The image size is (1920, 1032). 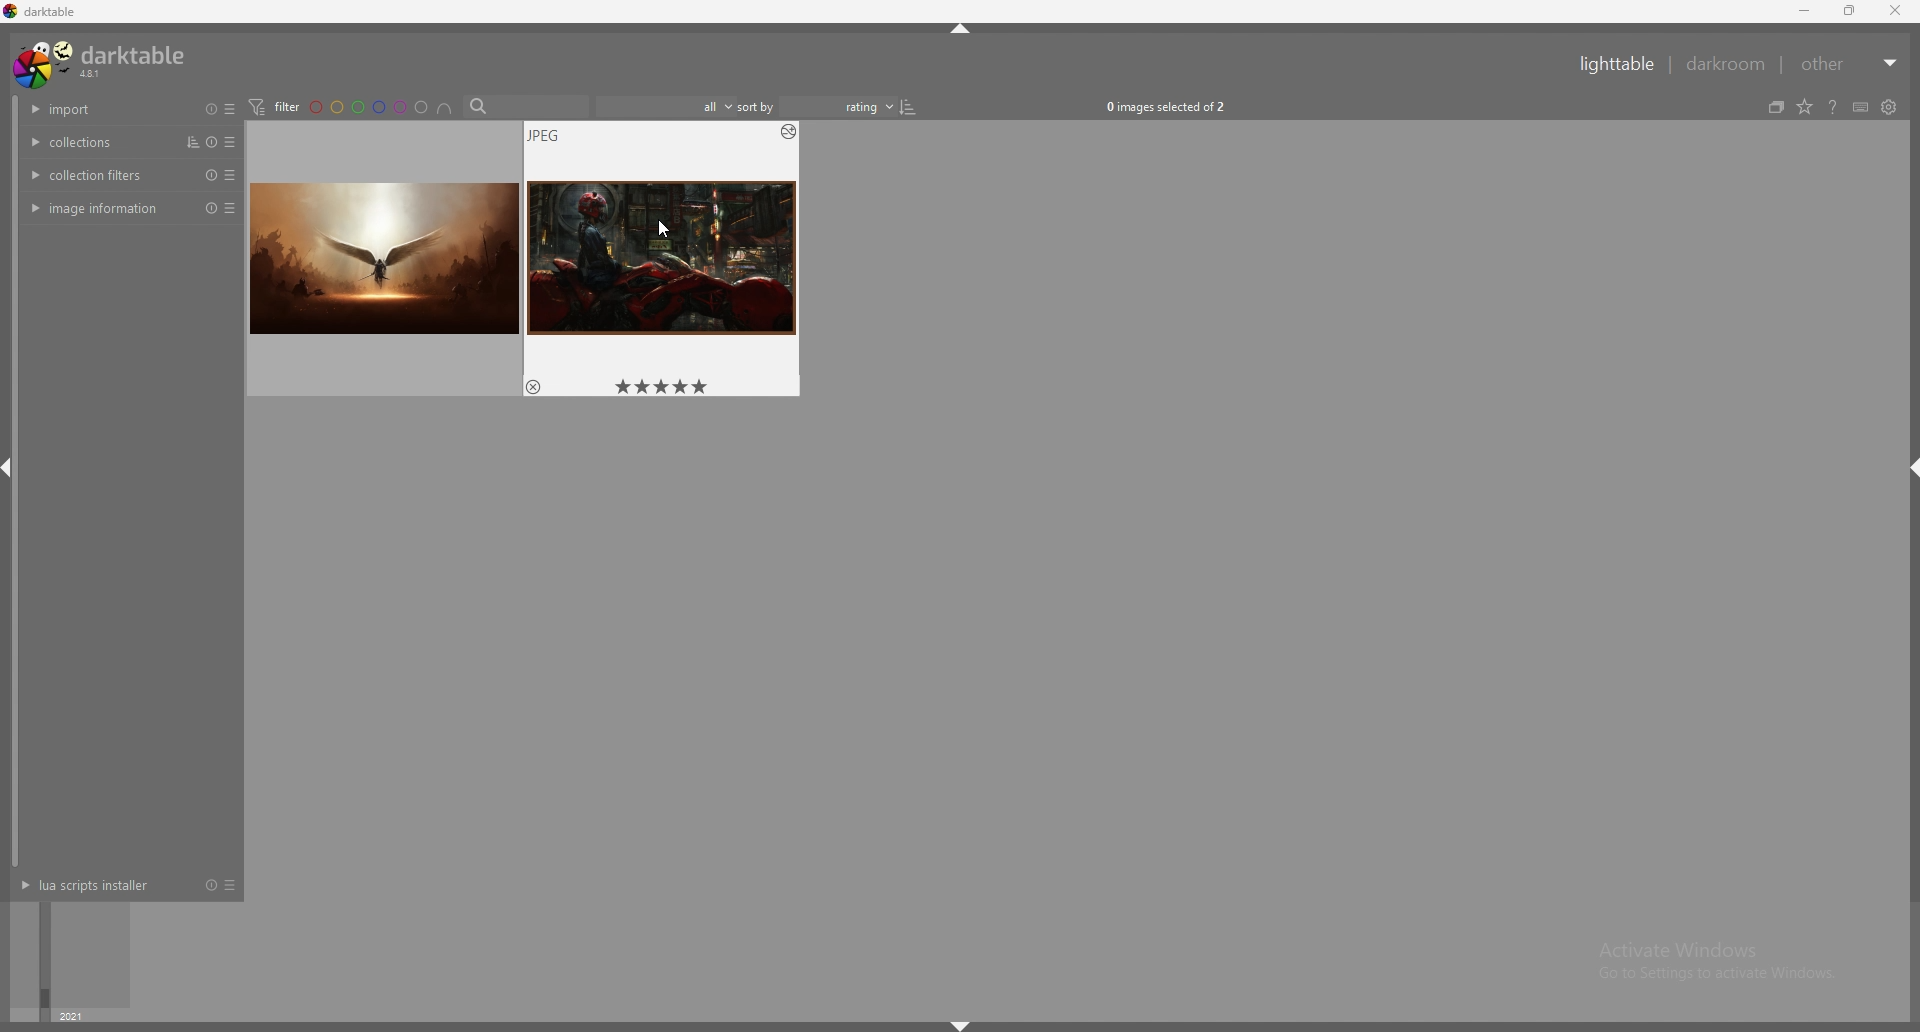 What do you see at coordinates (97, 884) in the screenshot?
I see `lua scripts installer` at bounding box center [97, 884].